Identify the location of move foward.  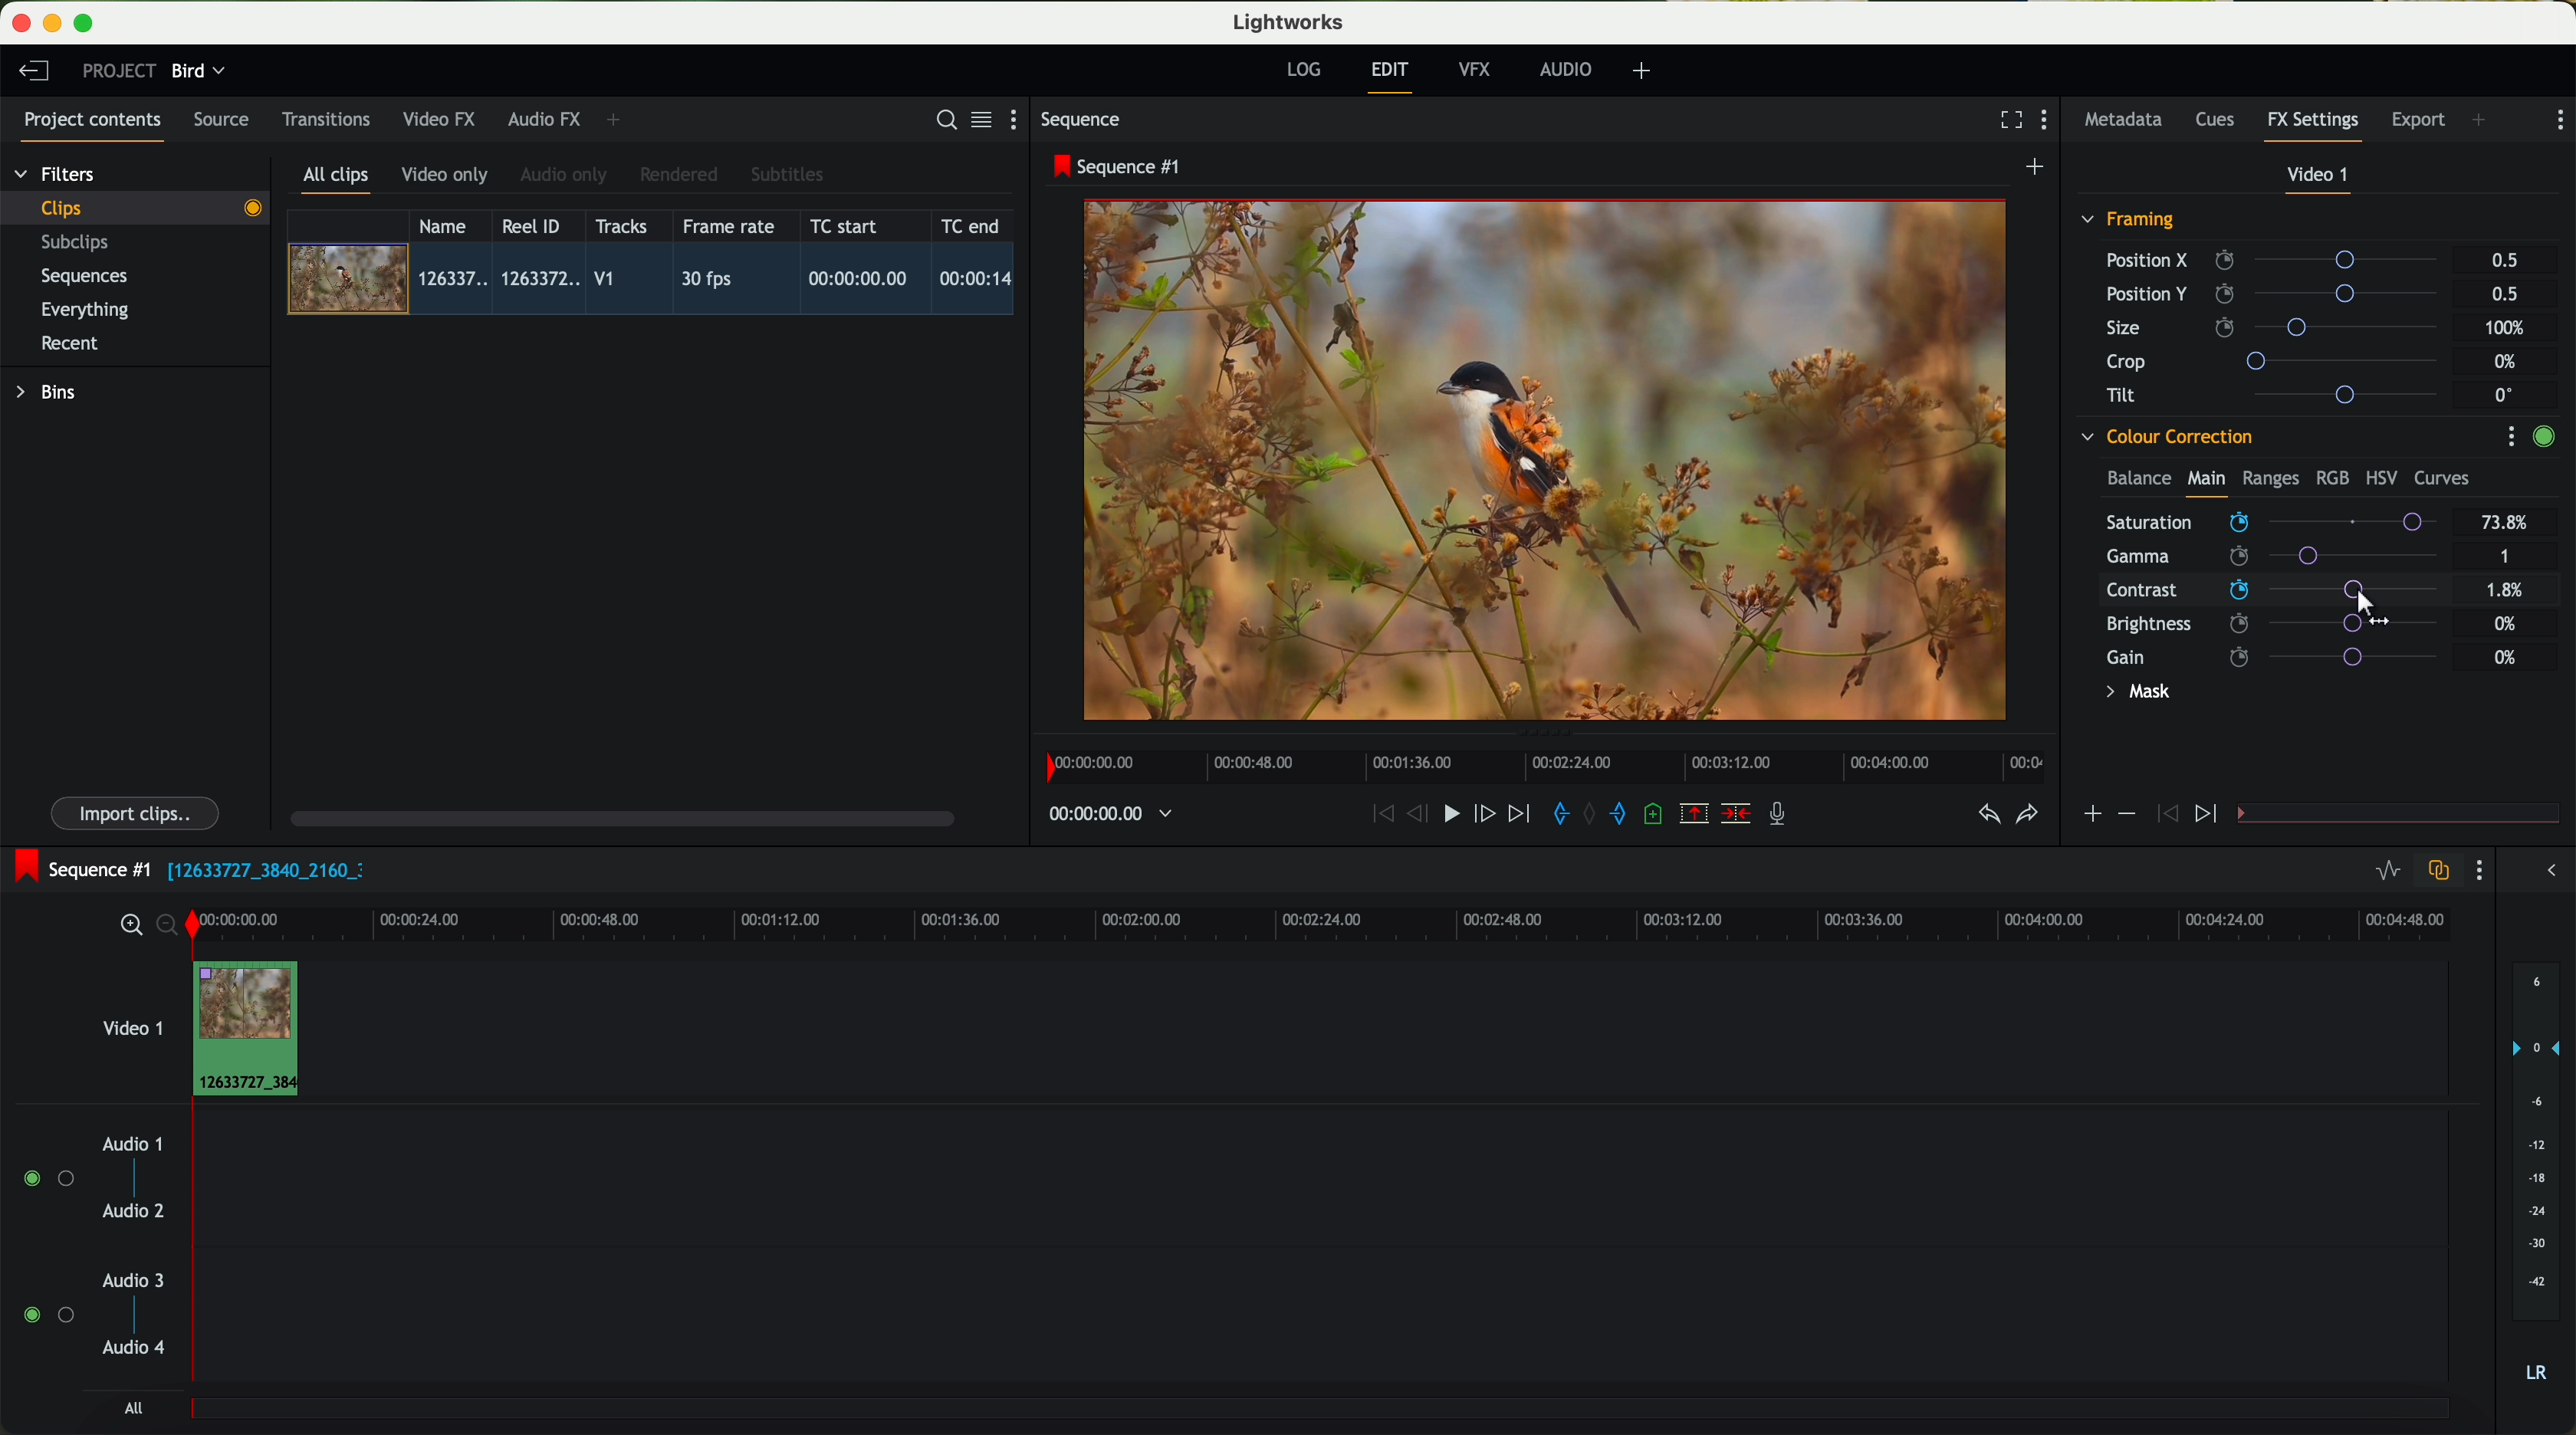
(1518, 814).